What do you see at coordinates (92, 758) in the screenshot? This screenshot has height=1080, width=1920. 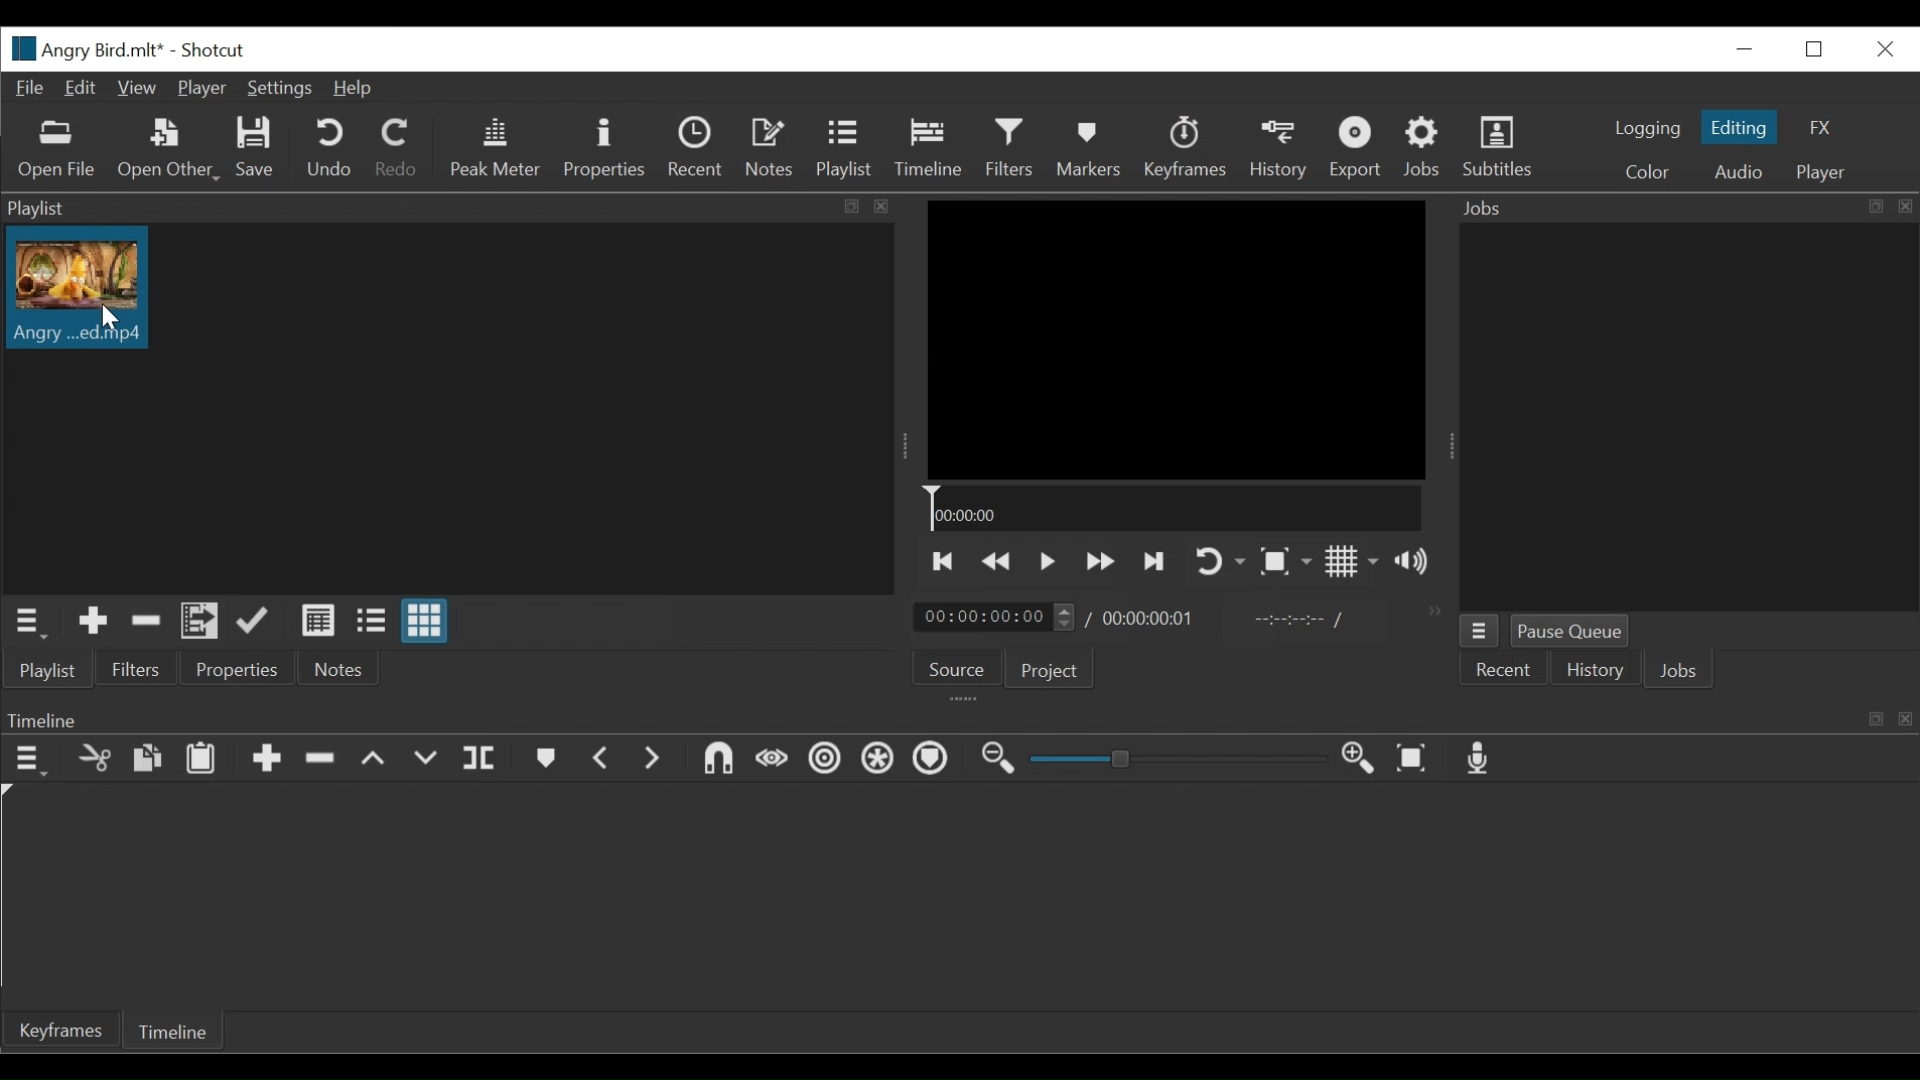 I see `Cut` at bounding box center [92, 758].